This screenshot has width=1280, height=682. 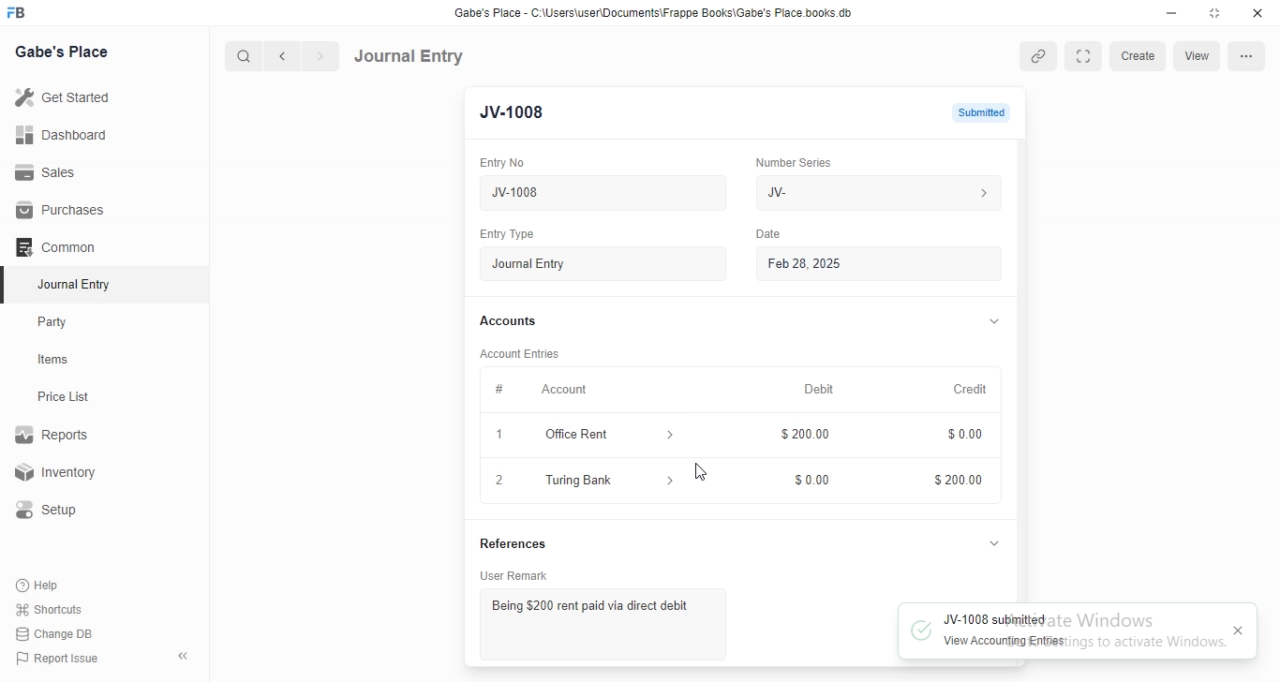 I want to click on Account, so click(x=565, y=387).